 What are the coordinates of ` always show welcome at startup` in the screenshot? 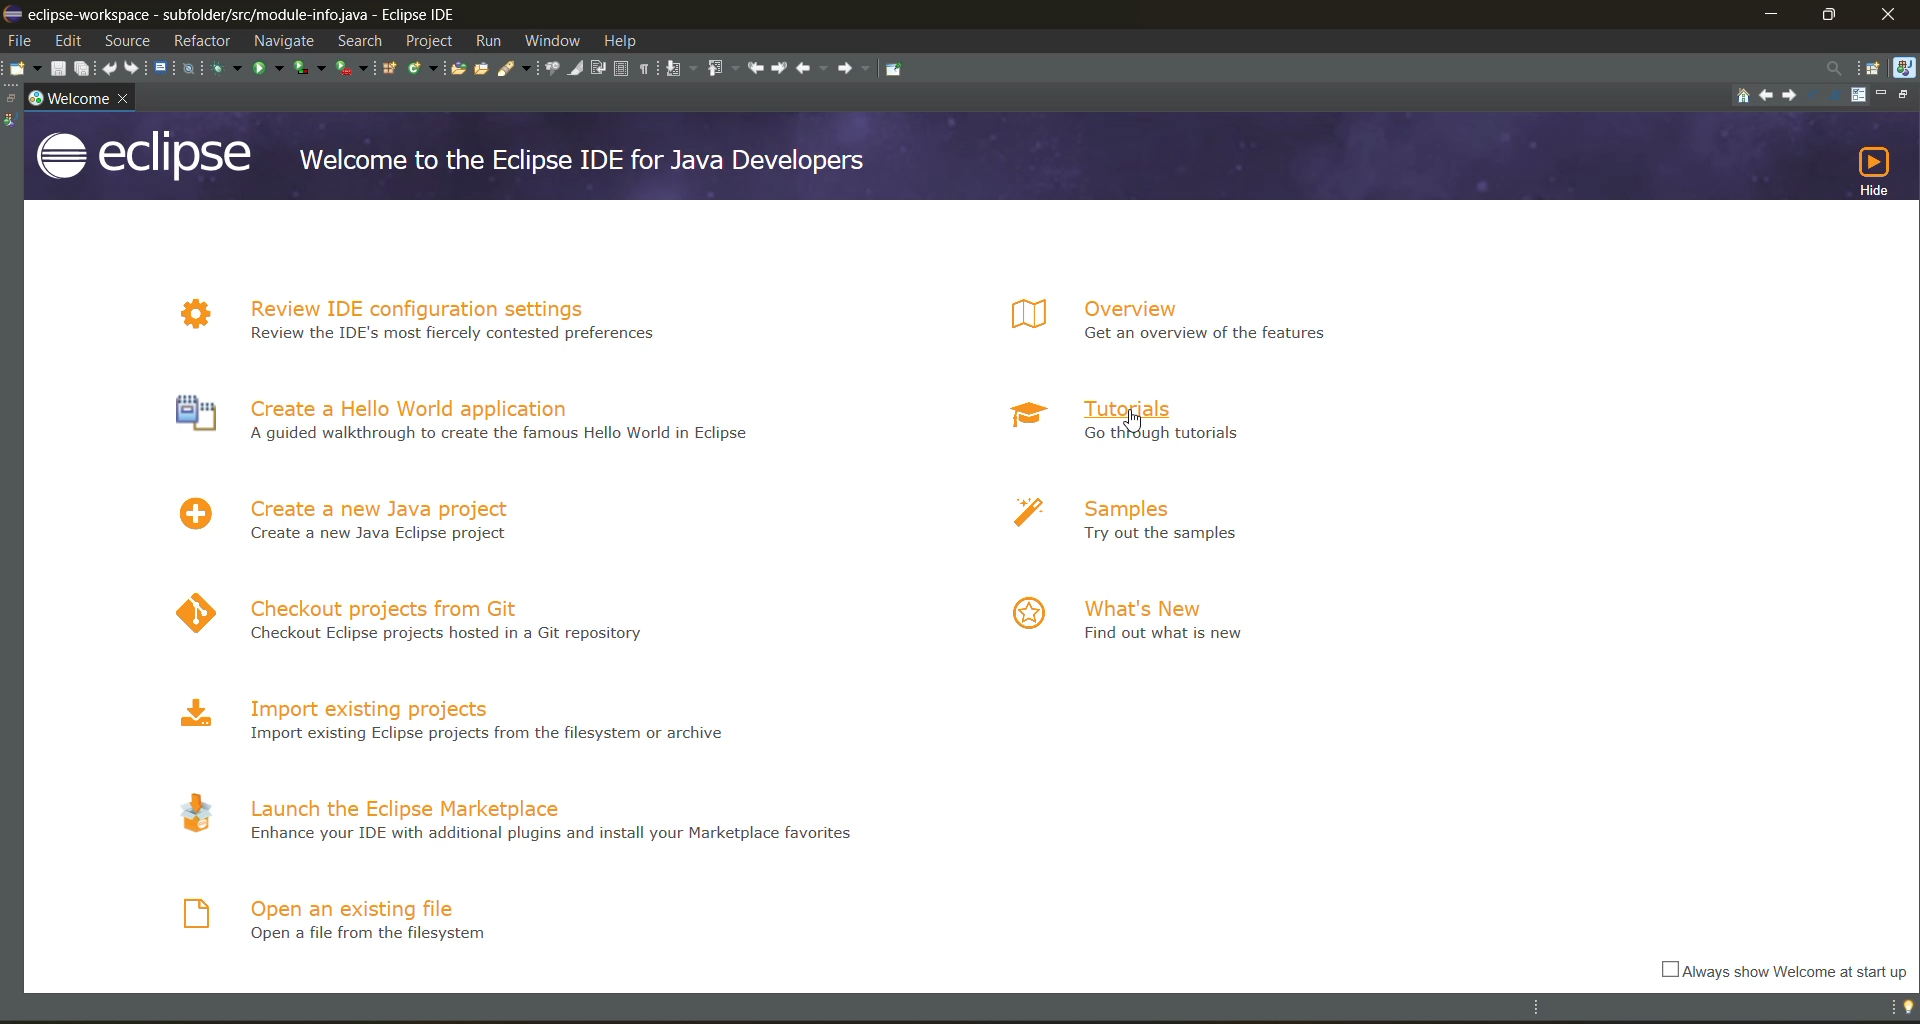 It's located at (1788, 971).